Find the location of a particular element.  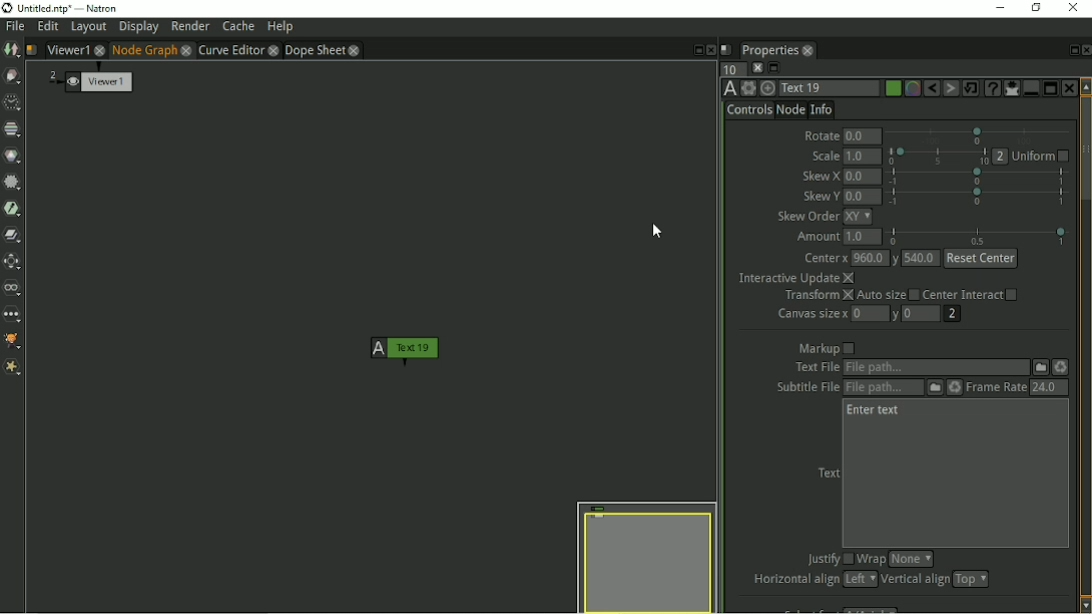

Keyer is located at coordinates (14, 209).